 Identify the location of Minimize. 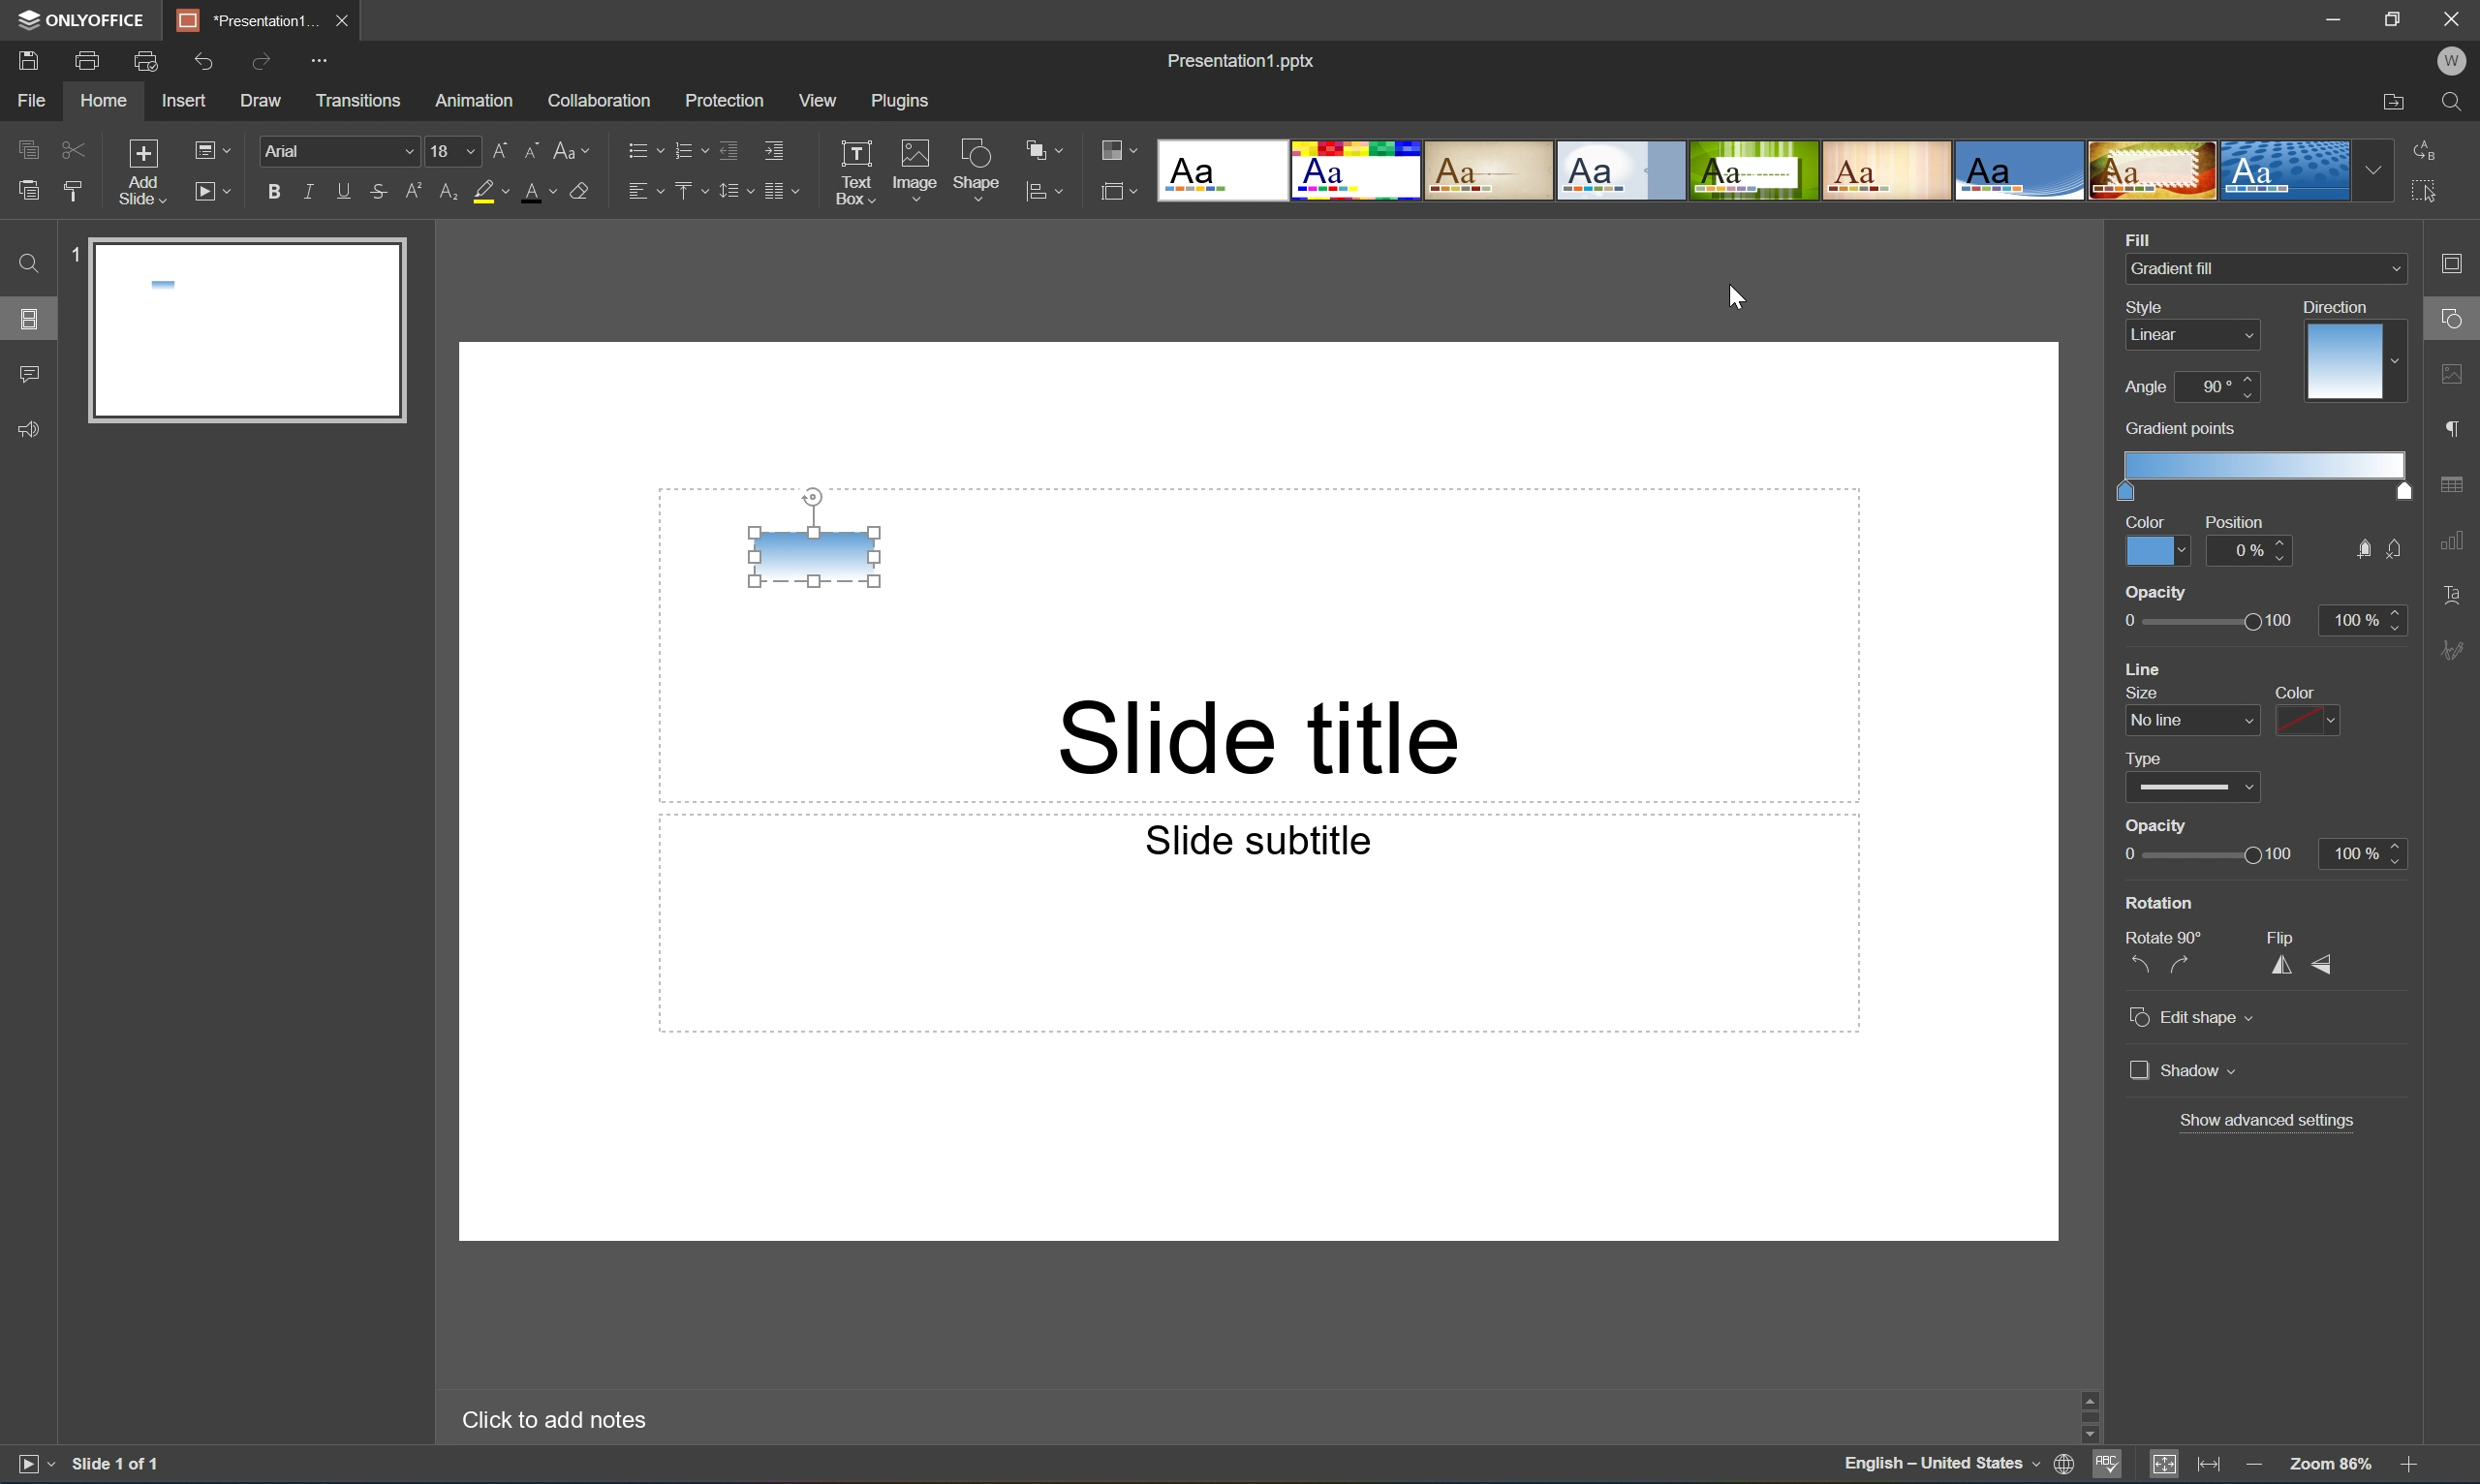
(2341, 19).